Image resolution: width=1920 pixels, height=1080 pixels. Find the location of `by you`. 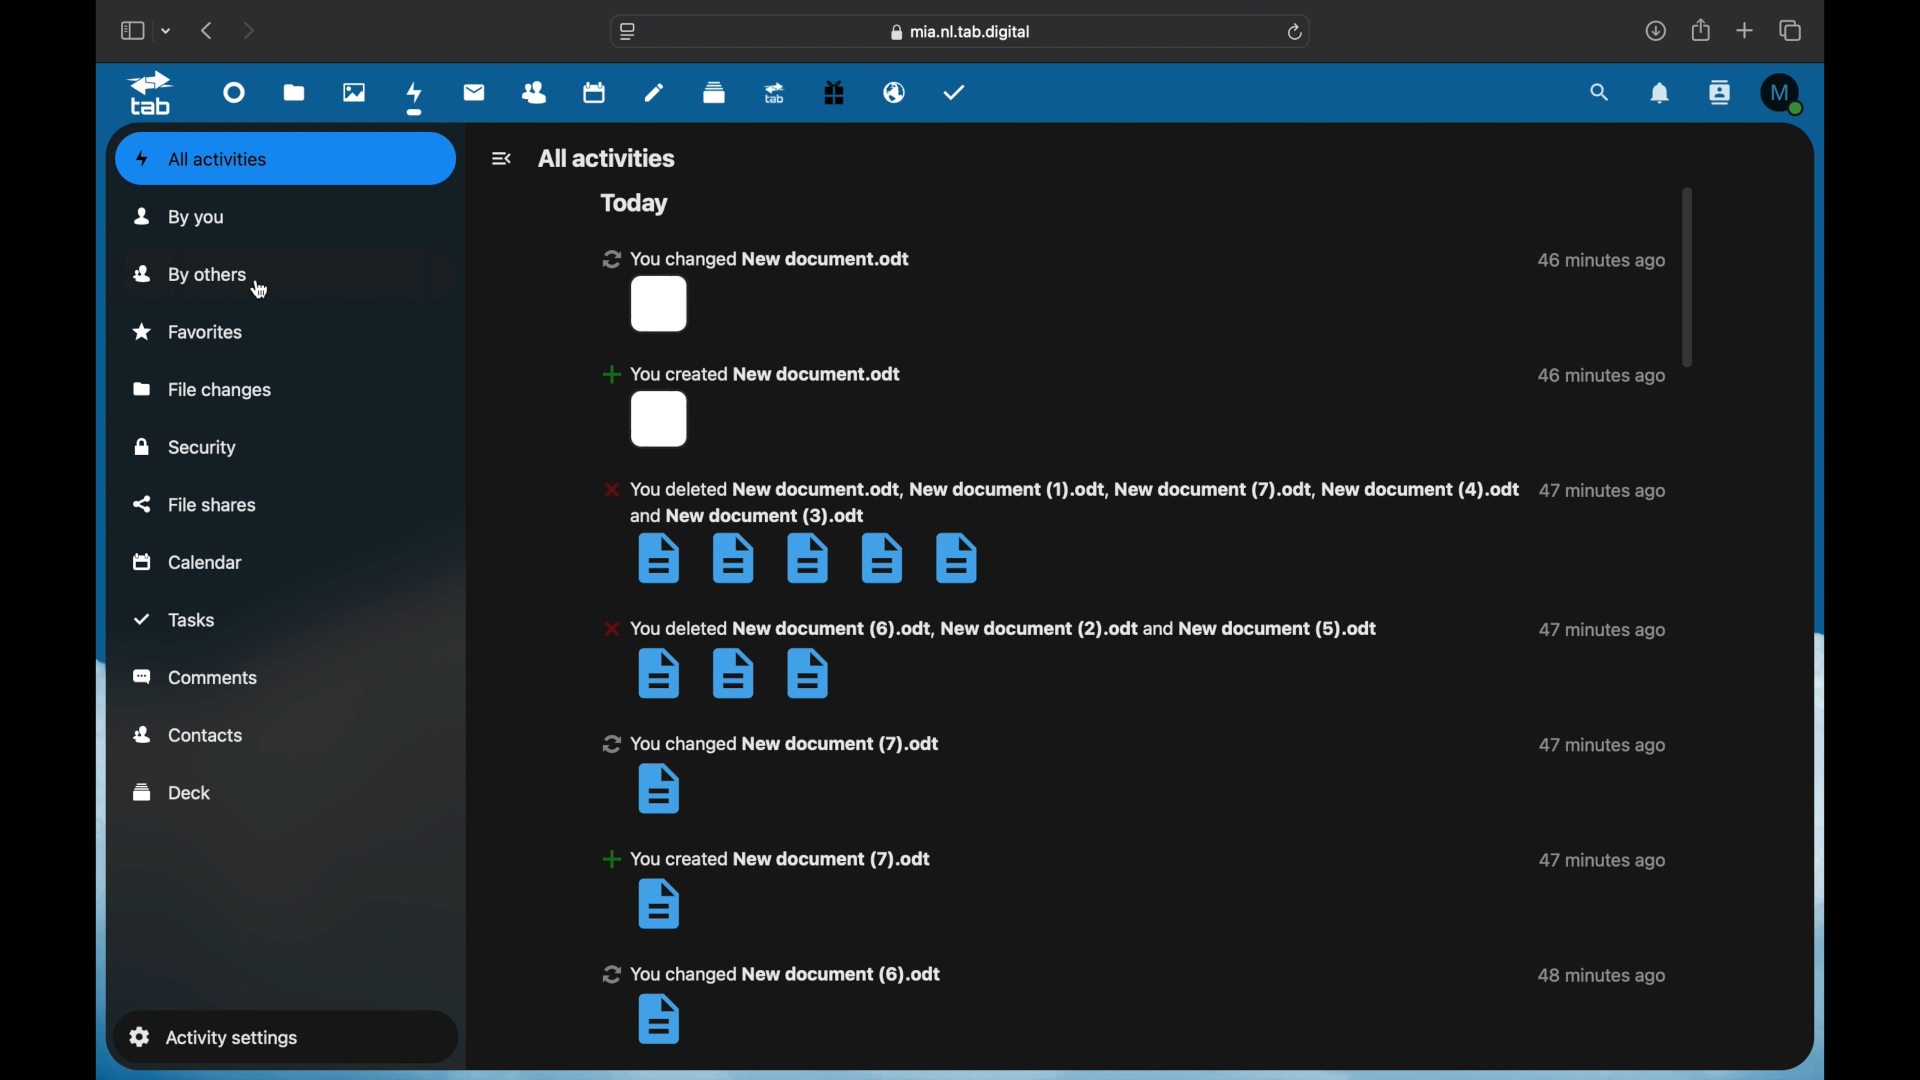

by you is located at coordinates (180, 217).